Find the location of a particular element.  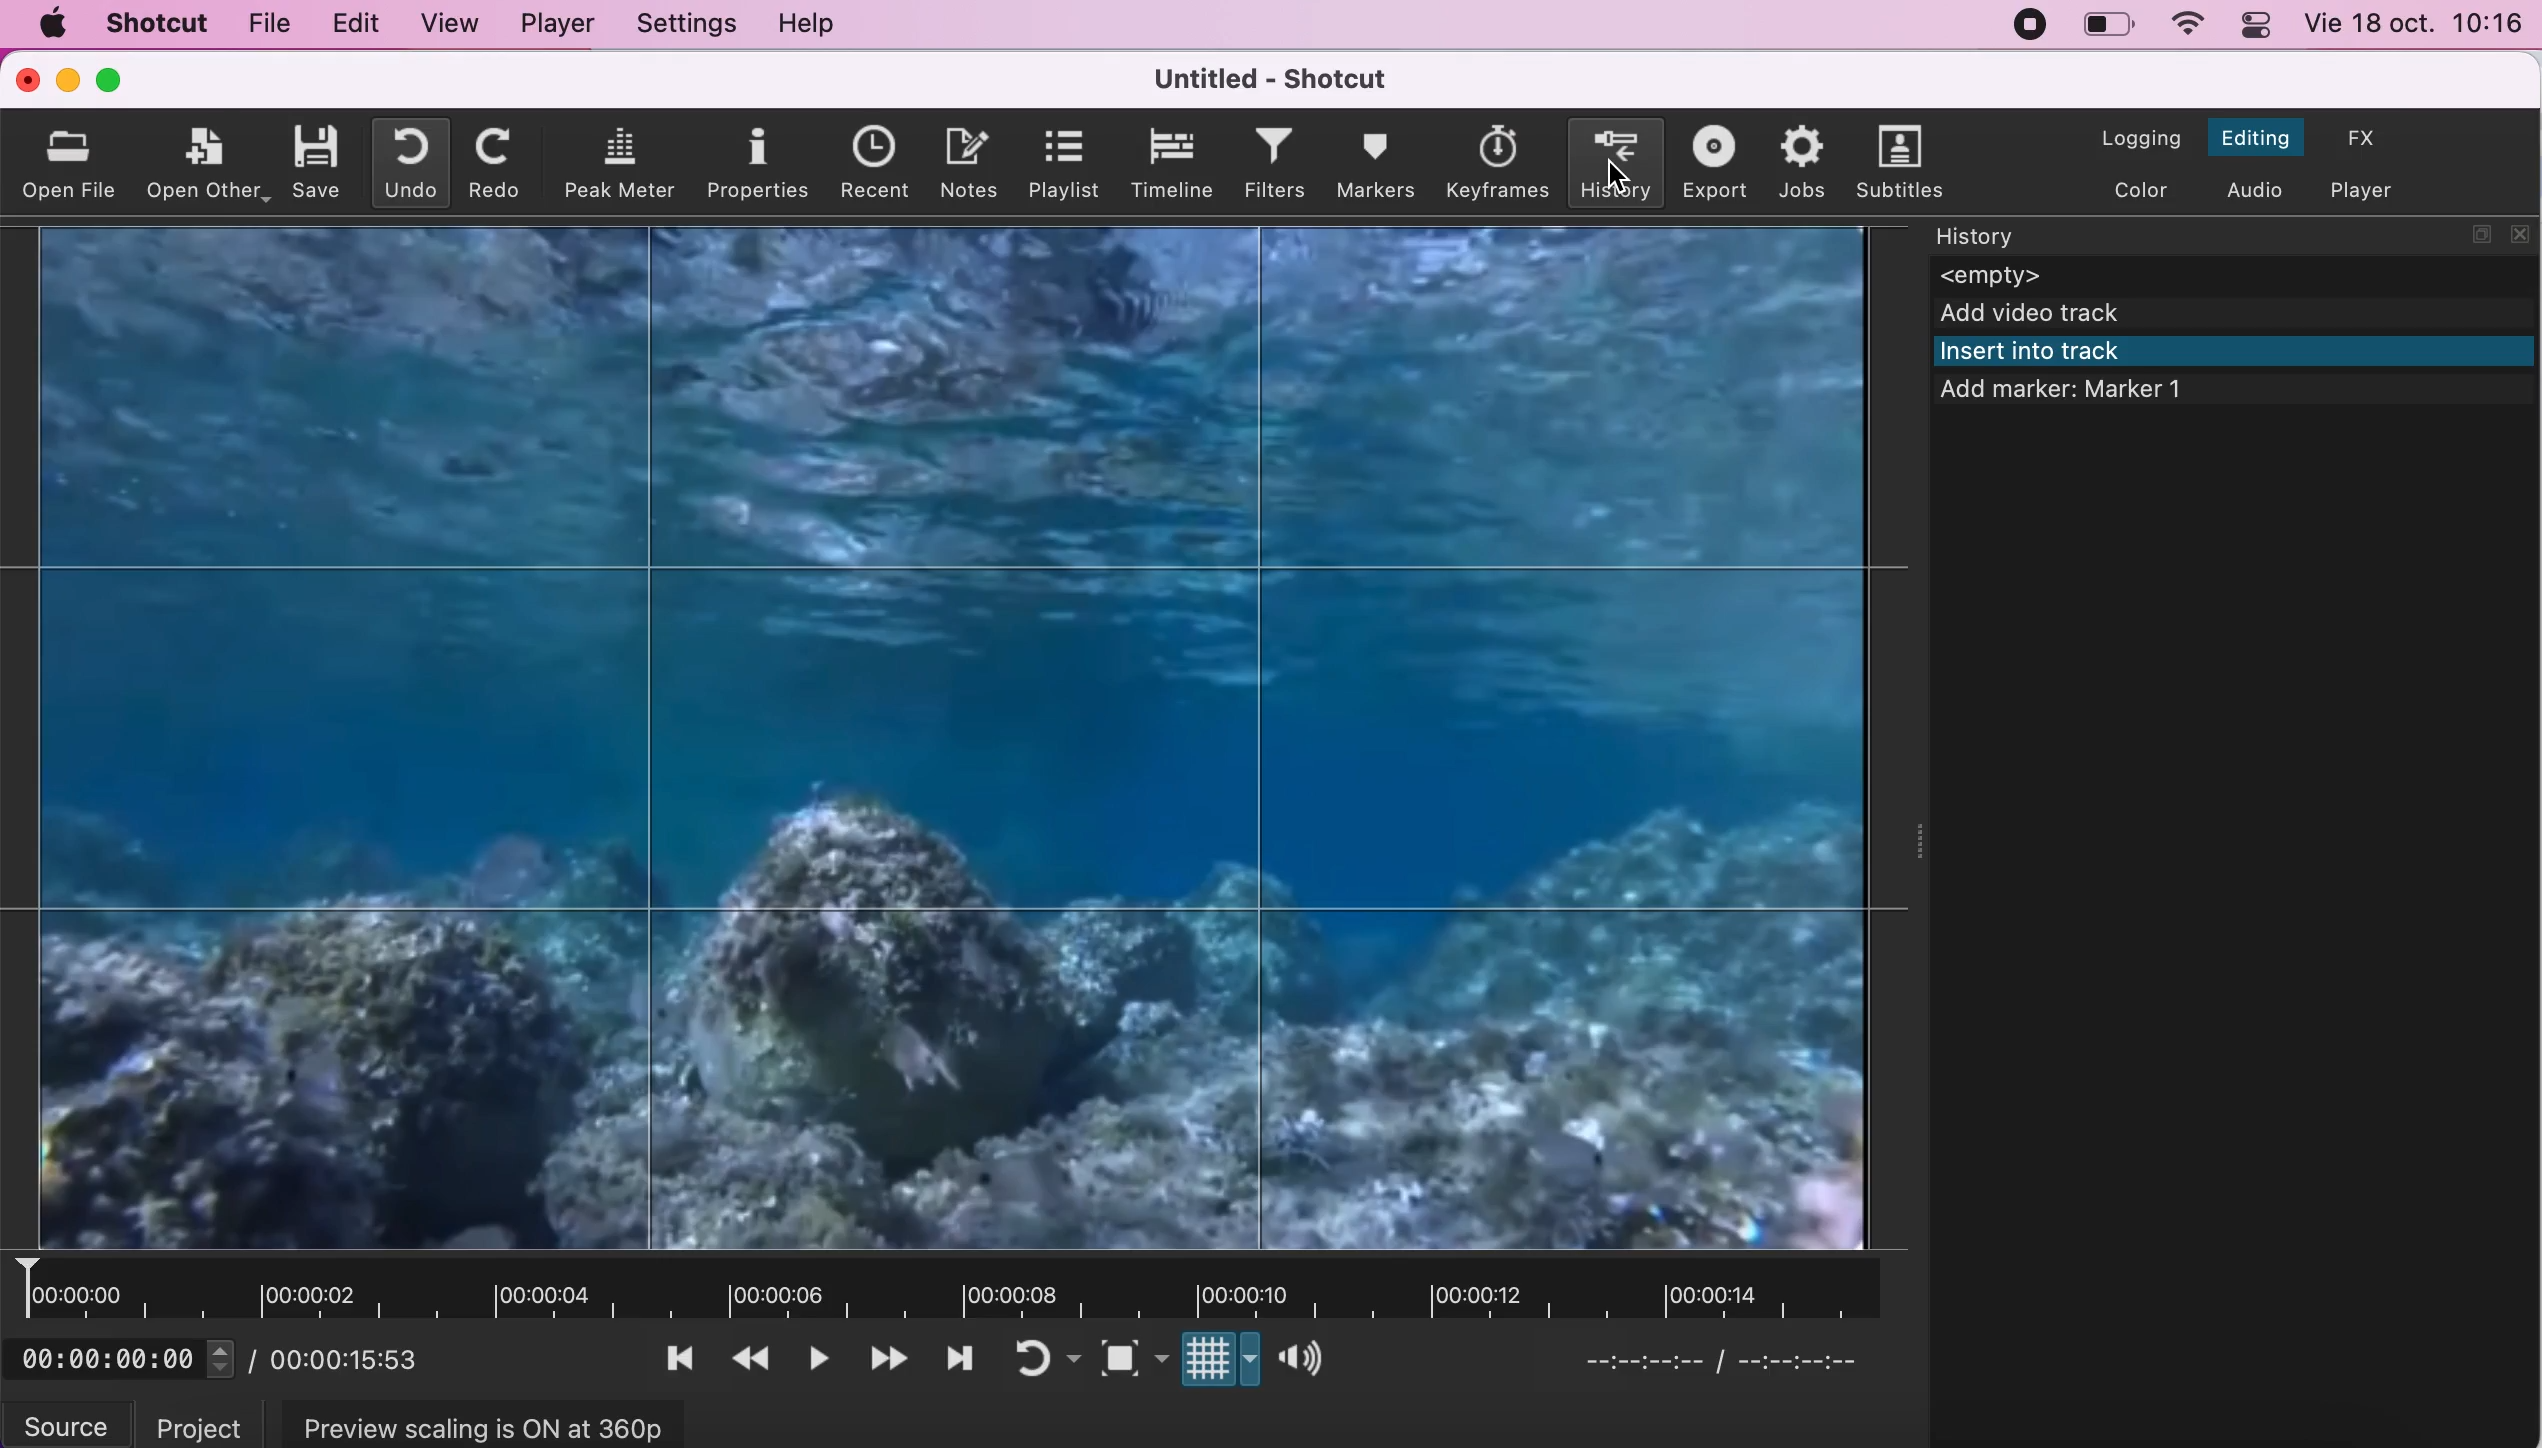

skip to the next point is located at coordinates (967, 1354).